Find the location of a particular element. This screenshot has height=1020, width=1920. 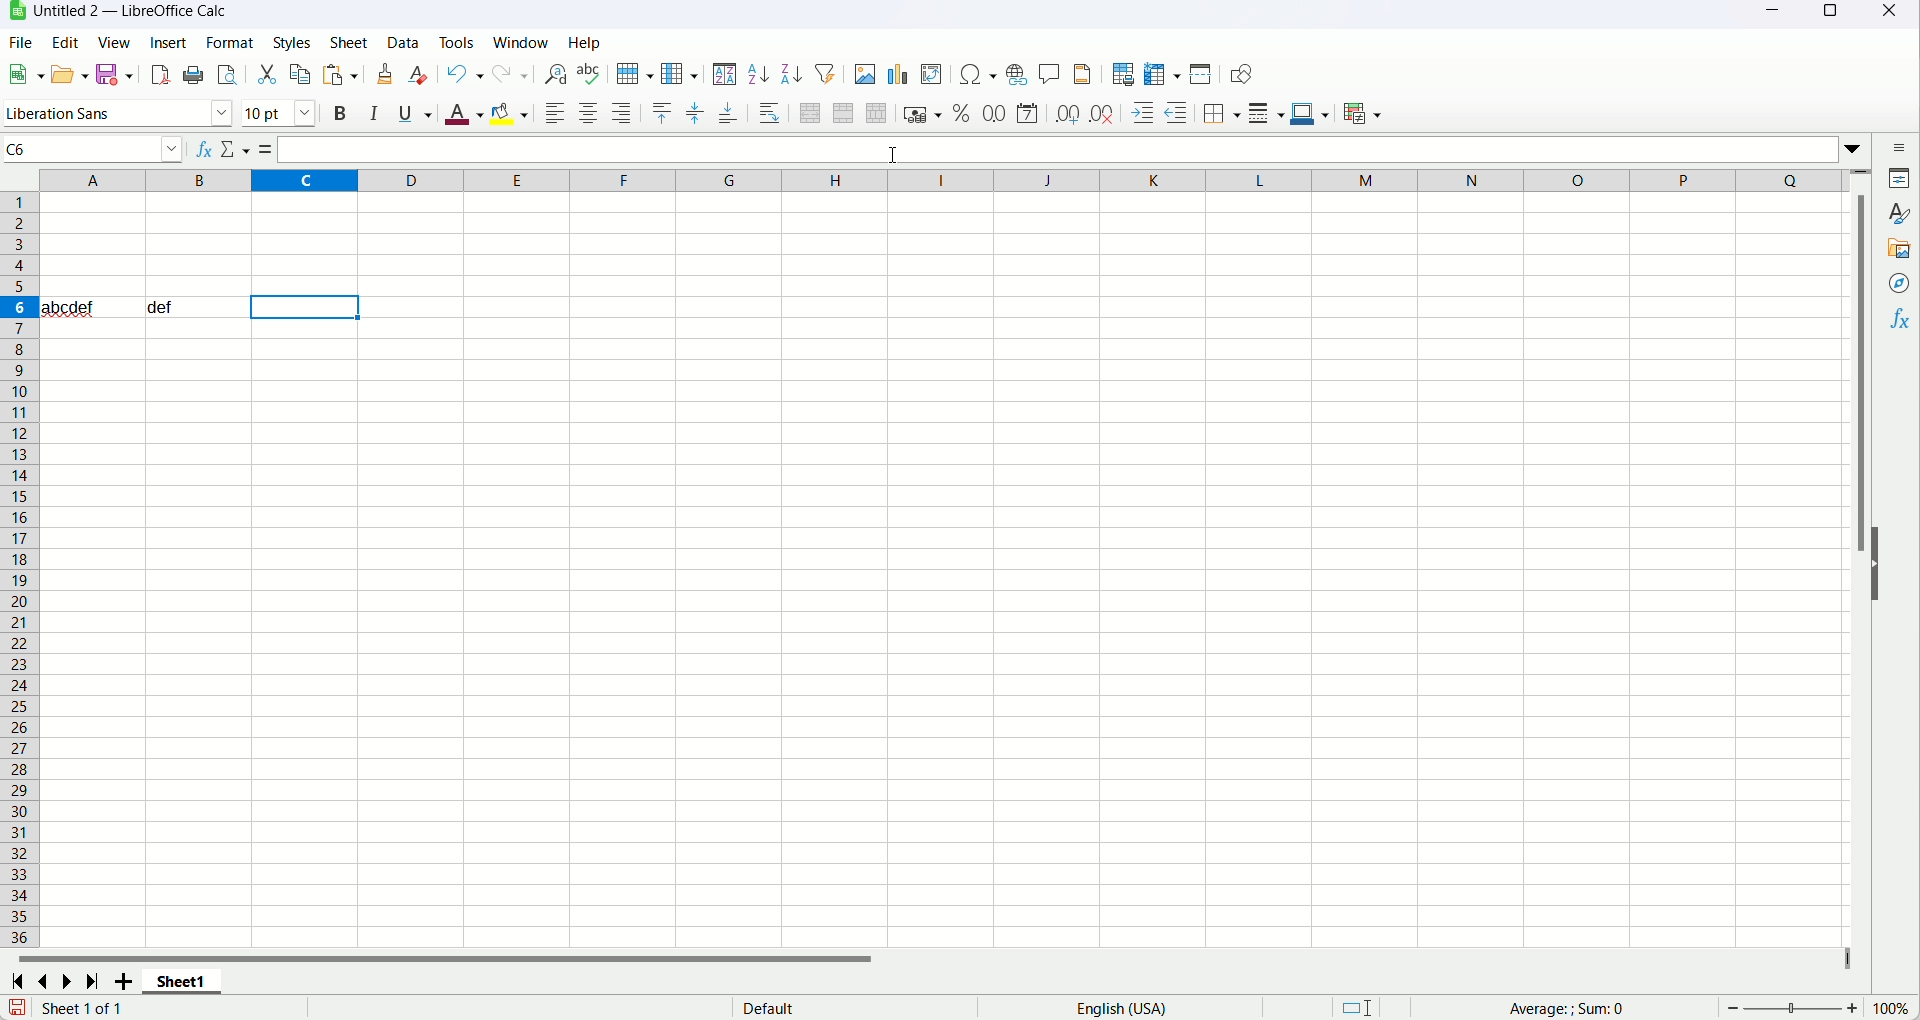

align right is located at coordinates (621, 113).